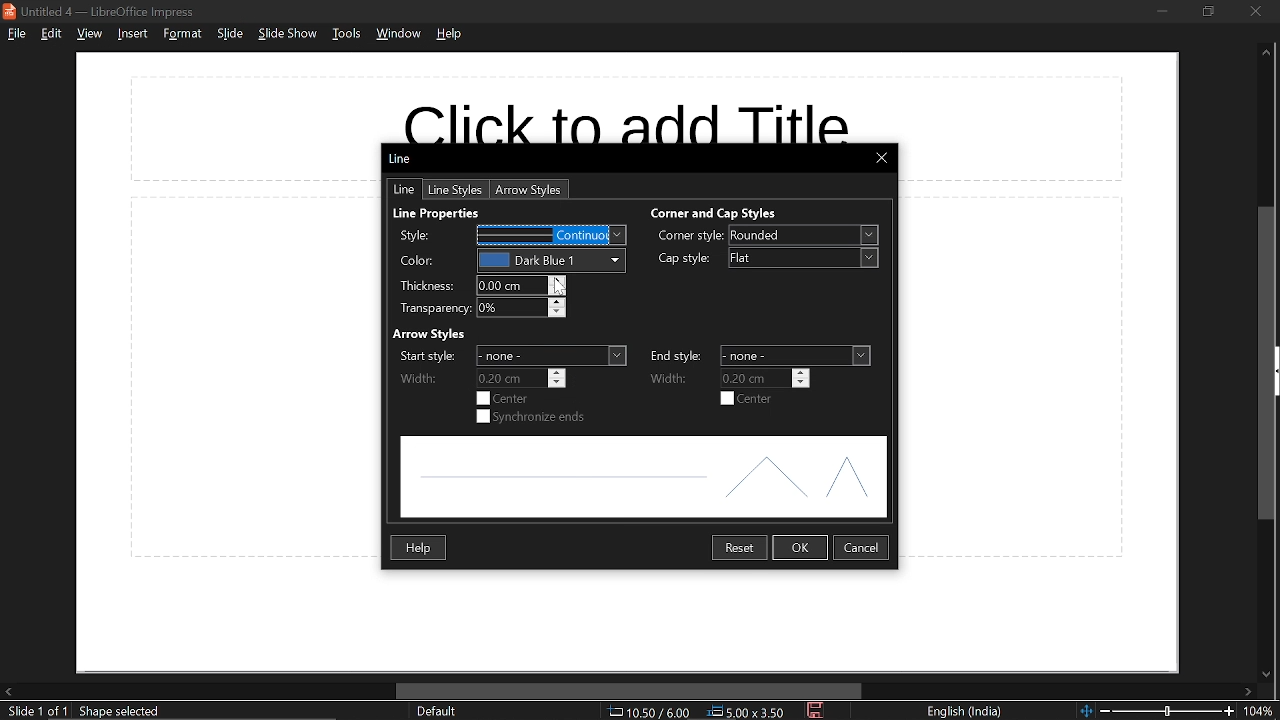 The height and width of the screenshot is (720, 1280). What do you see at coordinates (883, 159) in the screenshot?
I see `close` at bounding box center [883, 159].